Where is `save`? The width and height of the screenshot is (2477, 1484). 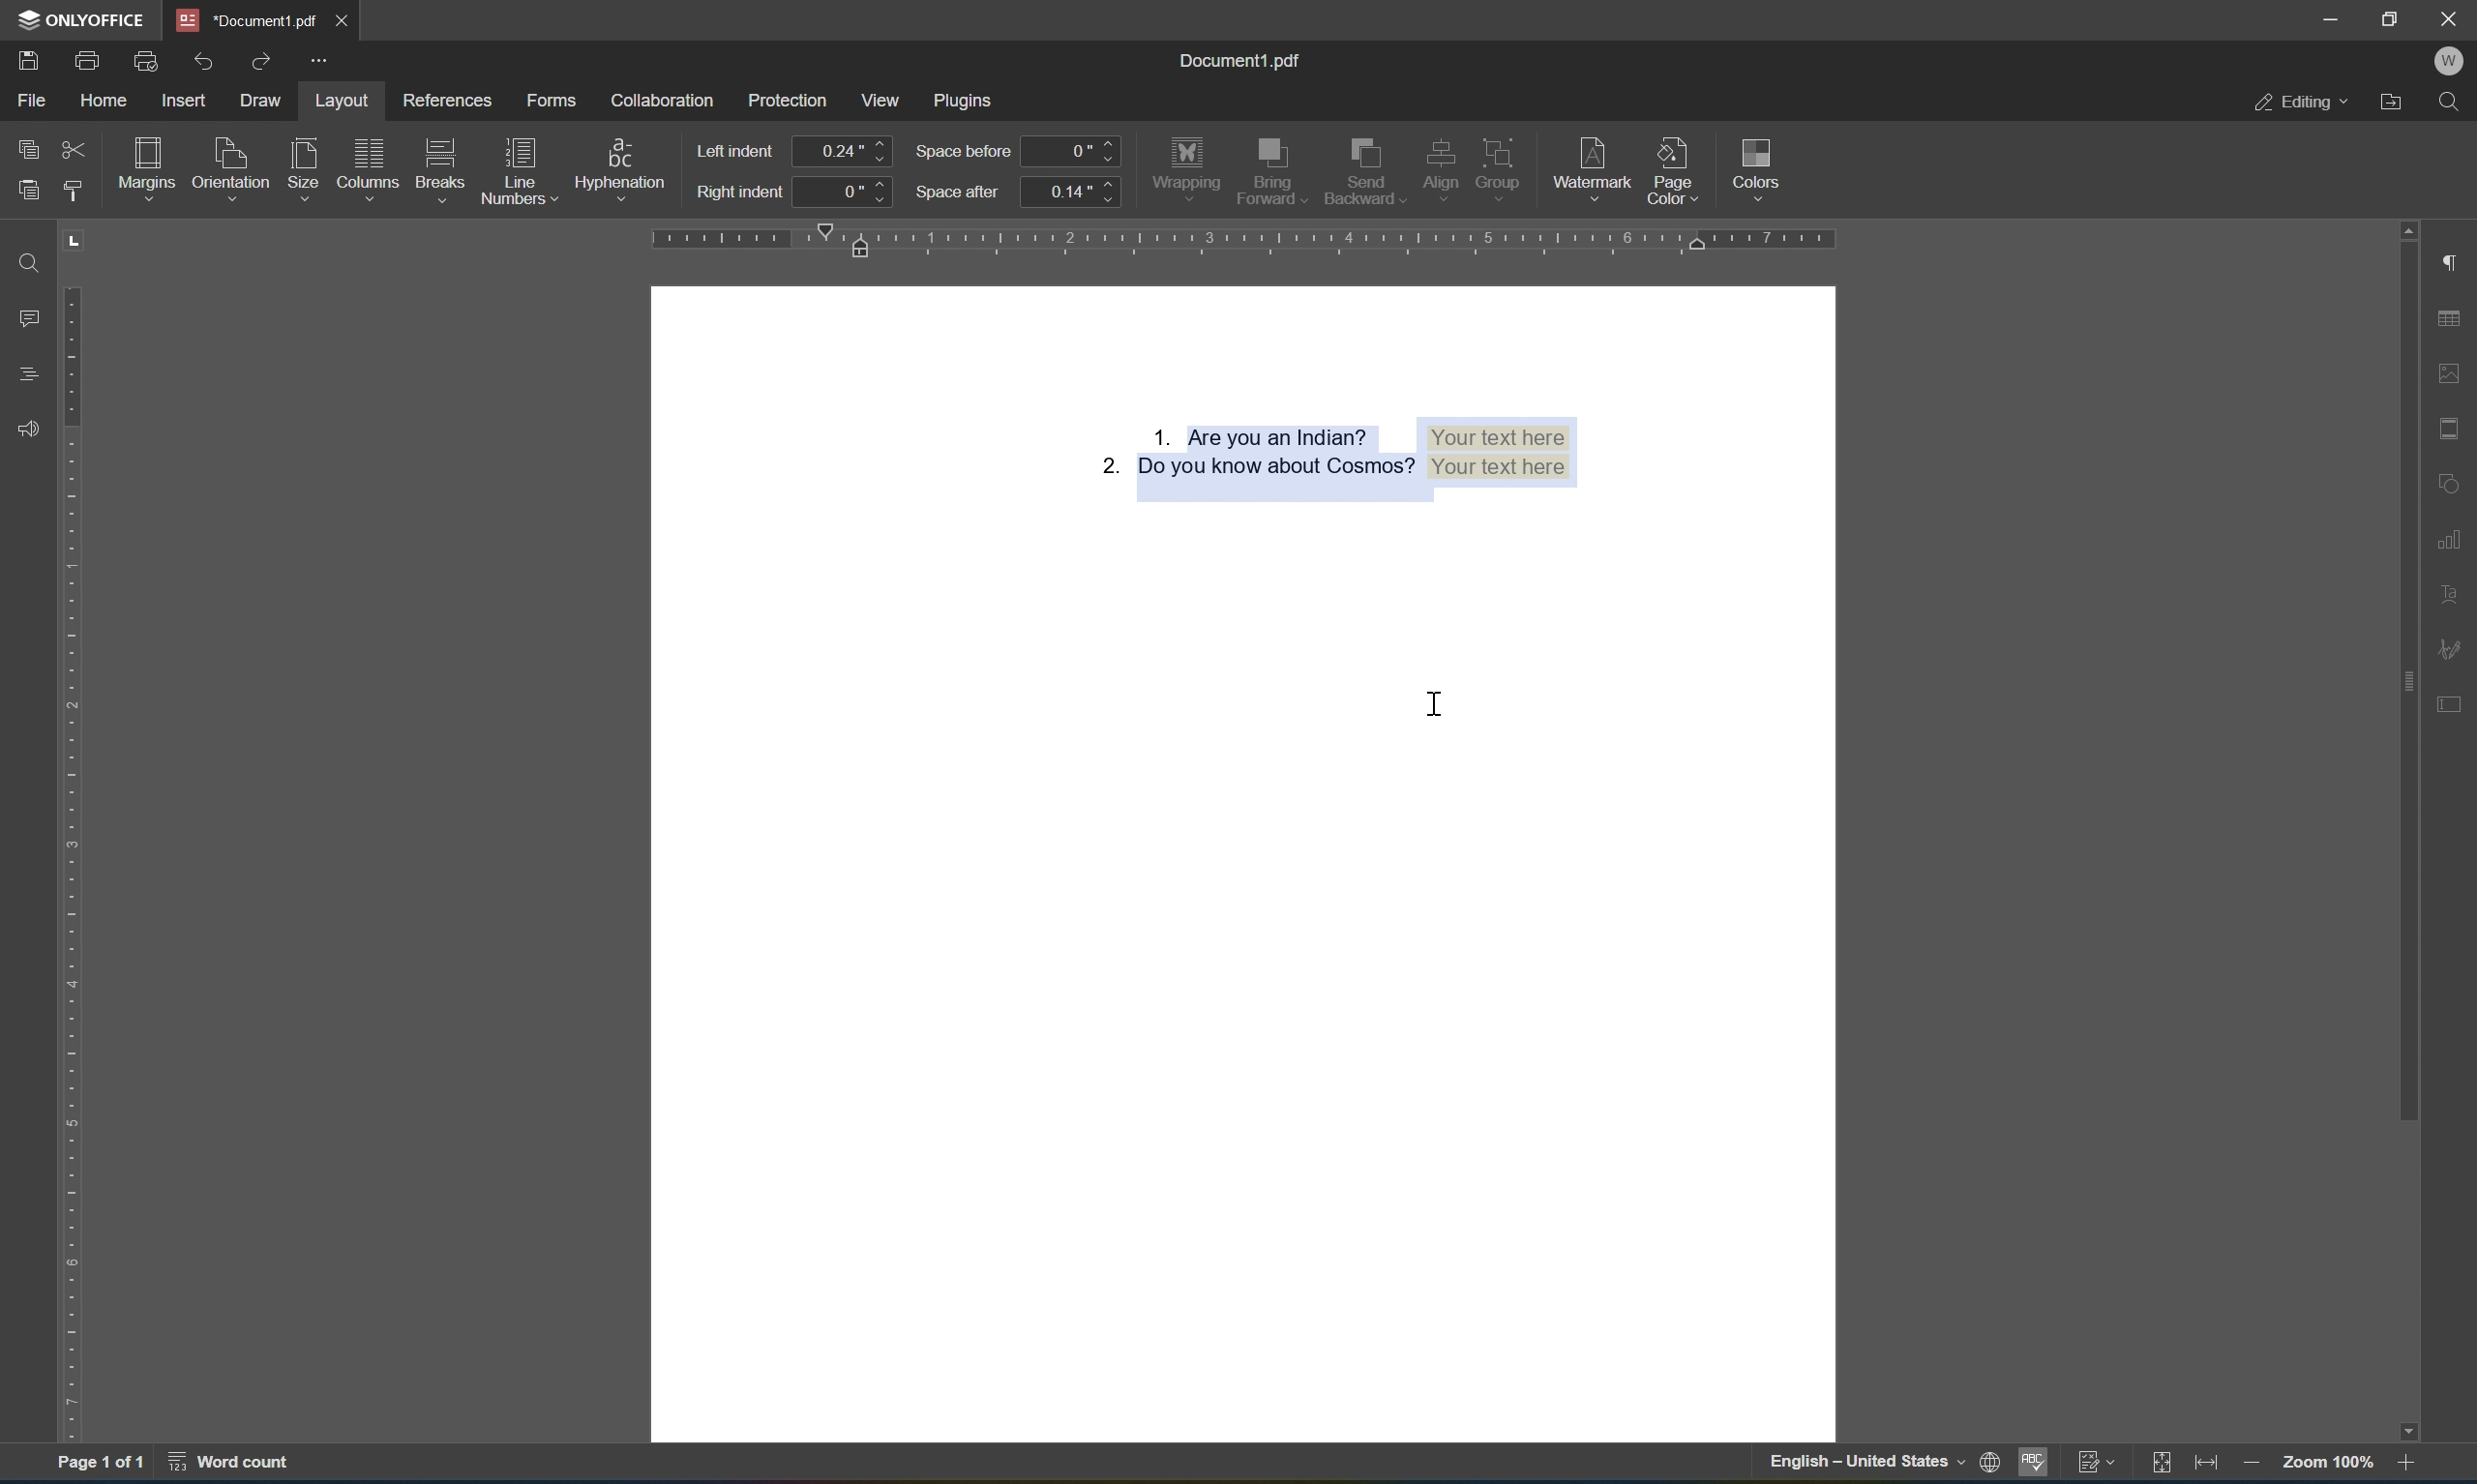 save is located at coordinates (29, 59).